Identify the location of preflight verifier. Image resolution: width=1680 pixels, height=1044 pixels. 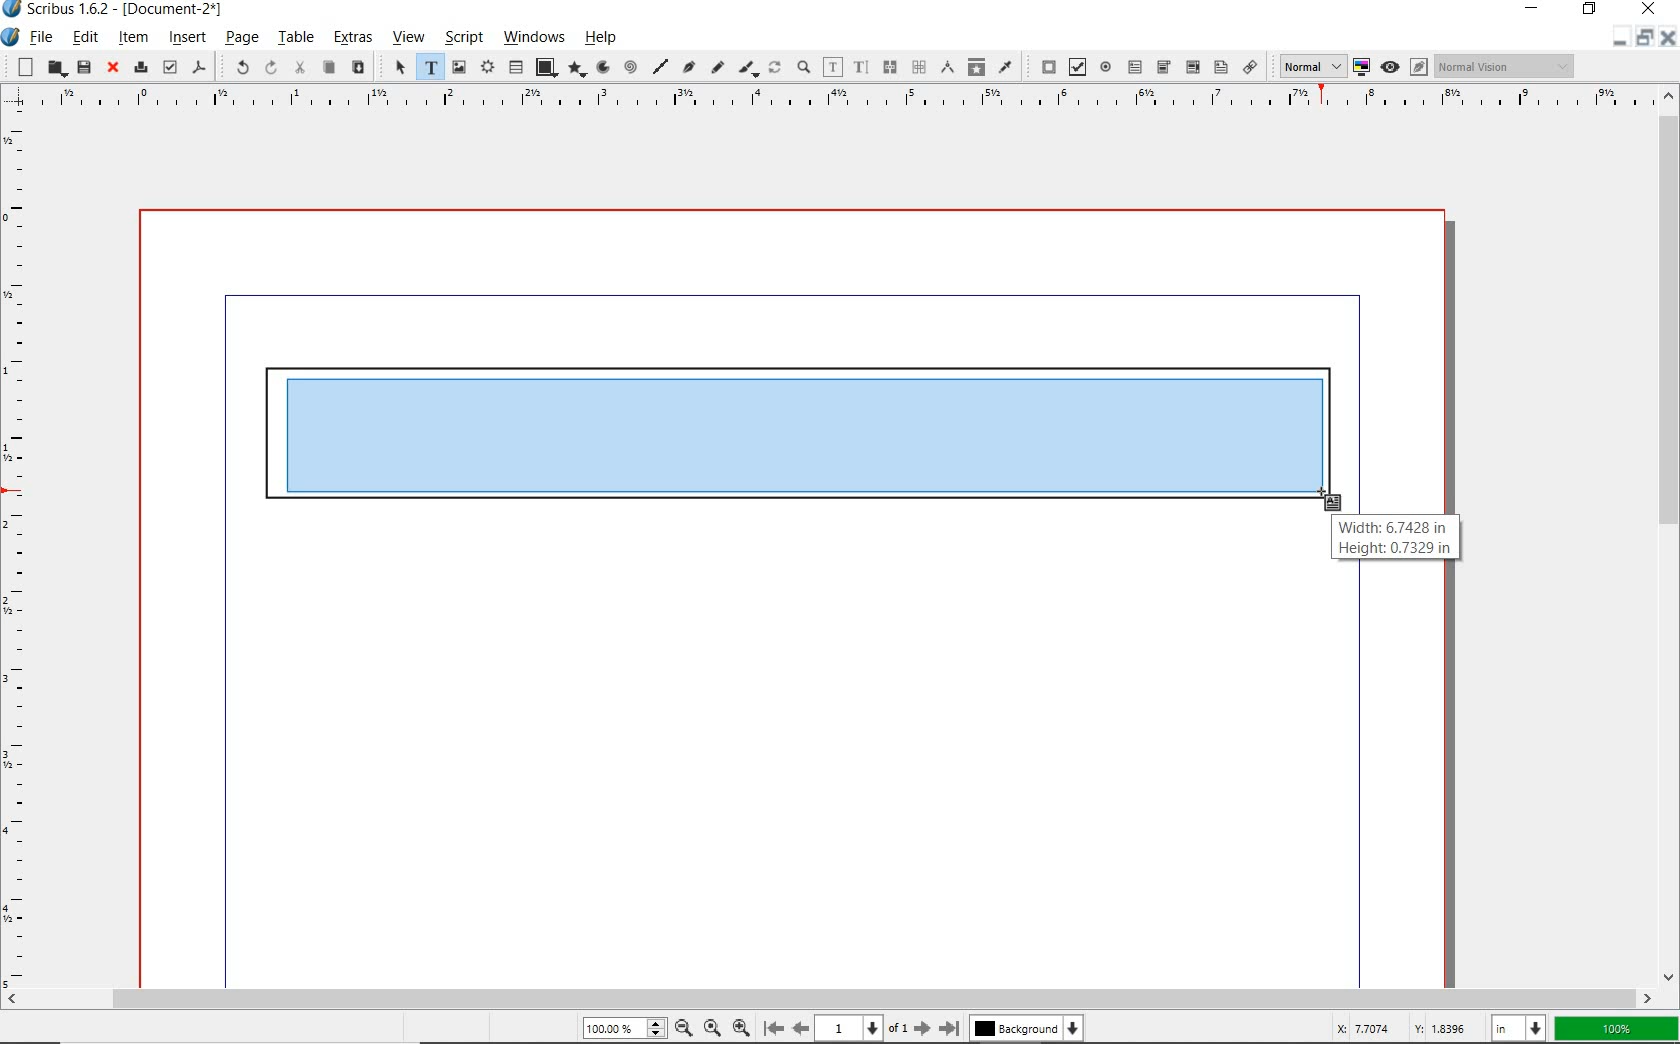
(169, 67).